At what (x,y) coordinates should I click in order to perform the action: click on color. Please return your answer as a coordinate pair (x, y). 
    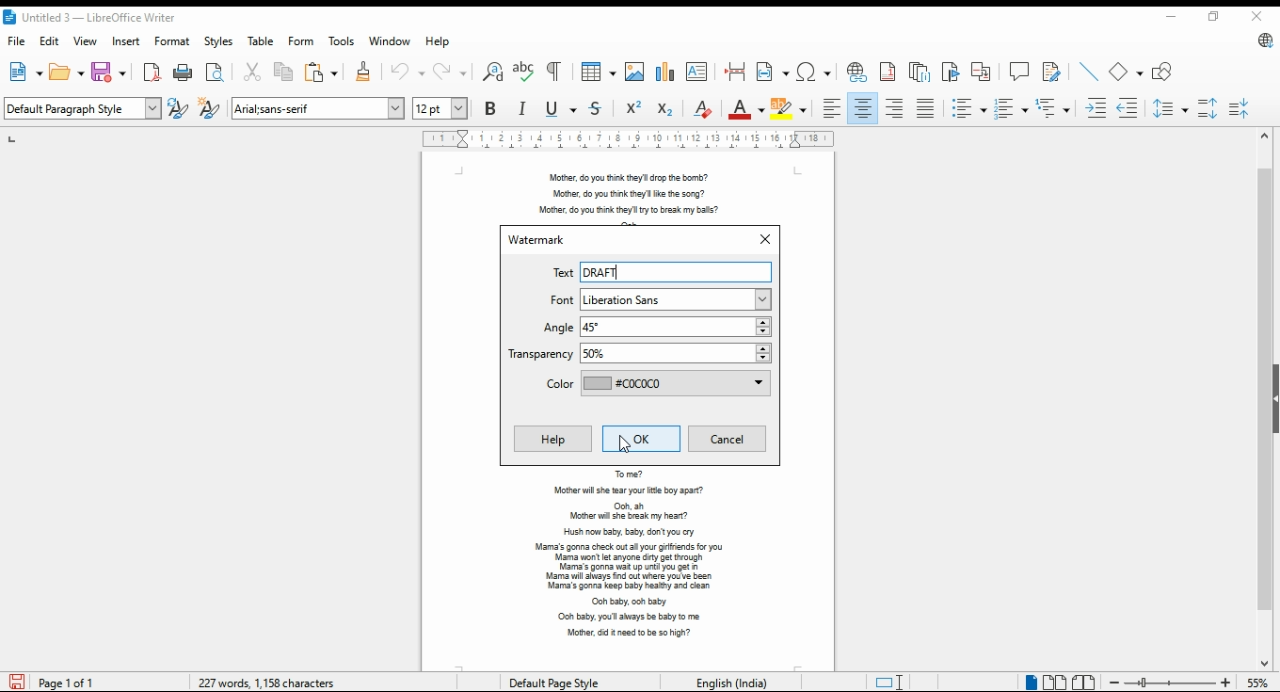
    Looking at the image, I should click on (655, 385).